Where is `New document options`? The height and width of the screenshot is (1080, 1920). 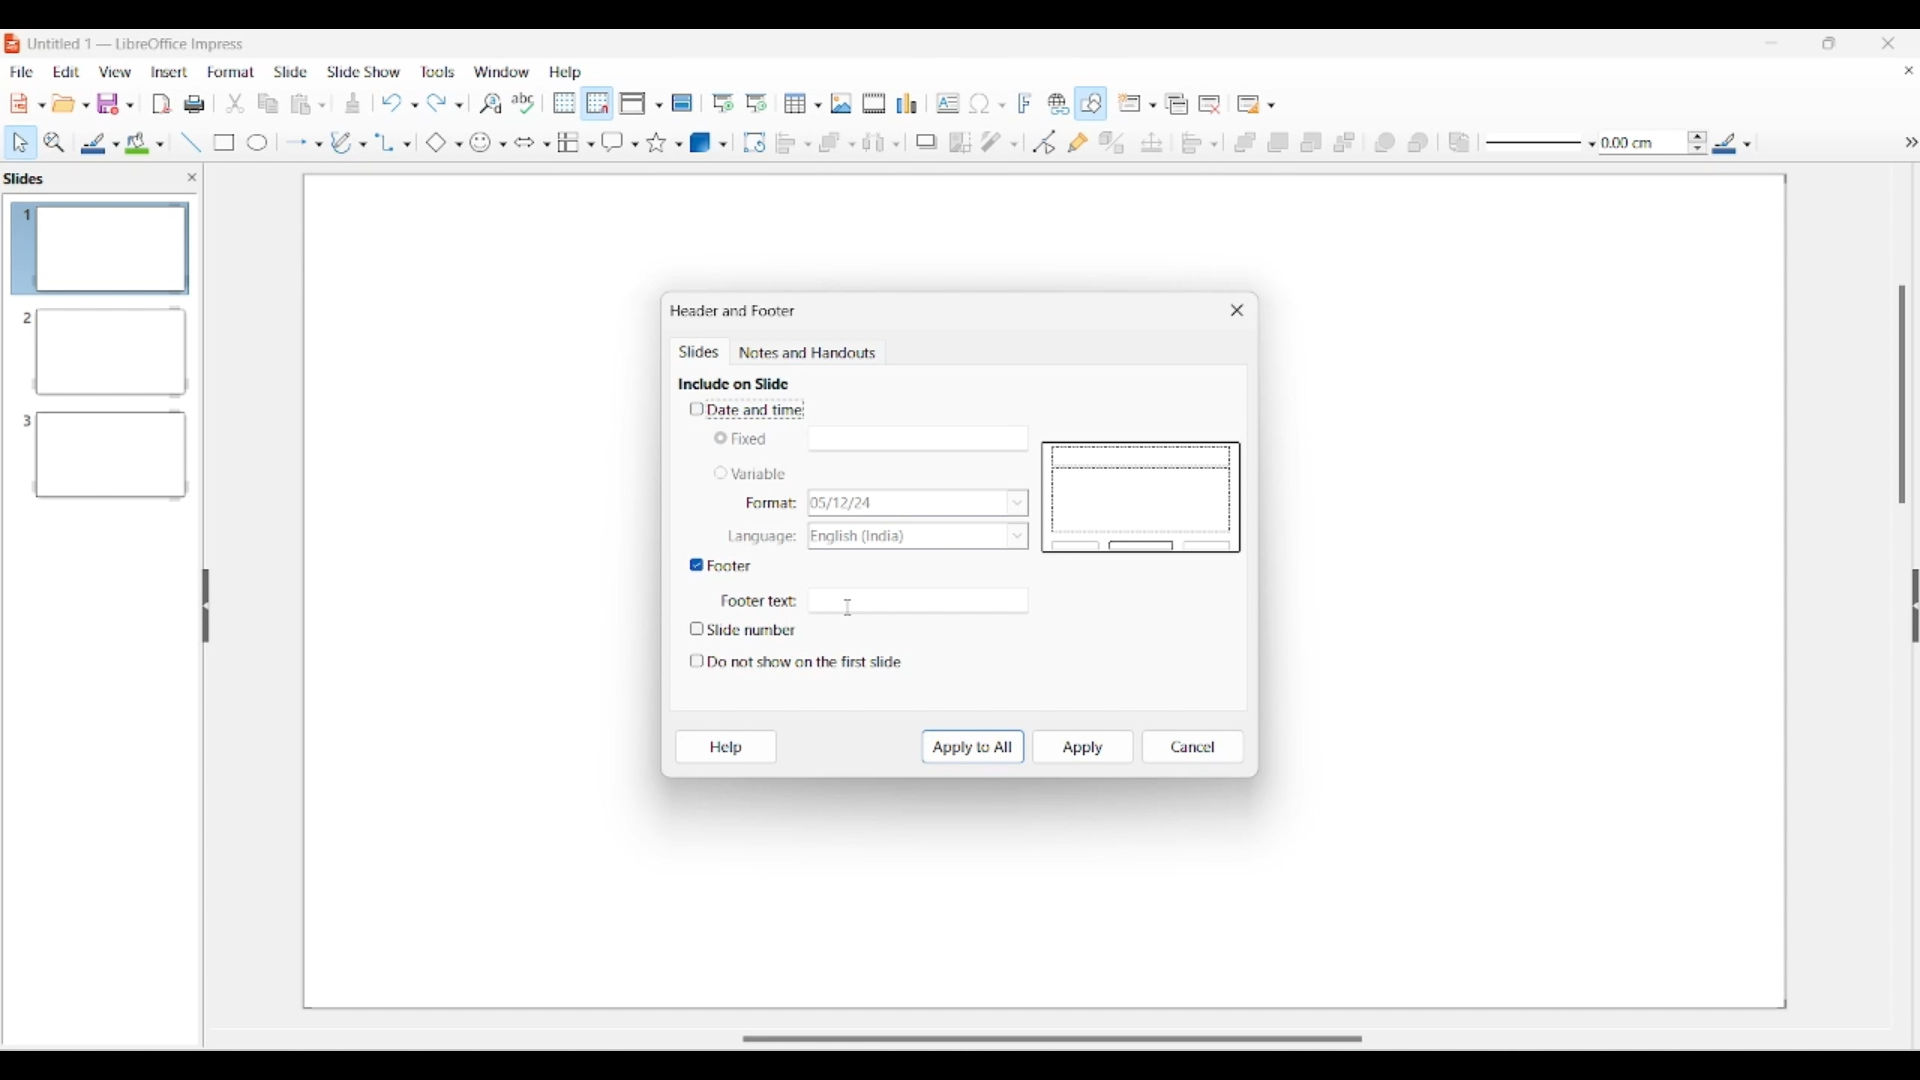
New document options is located at coordinates (28, 104).